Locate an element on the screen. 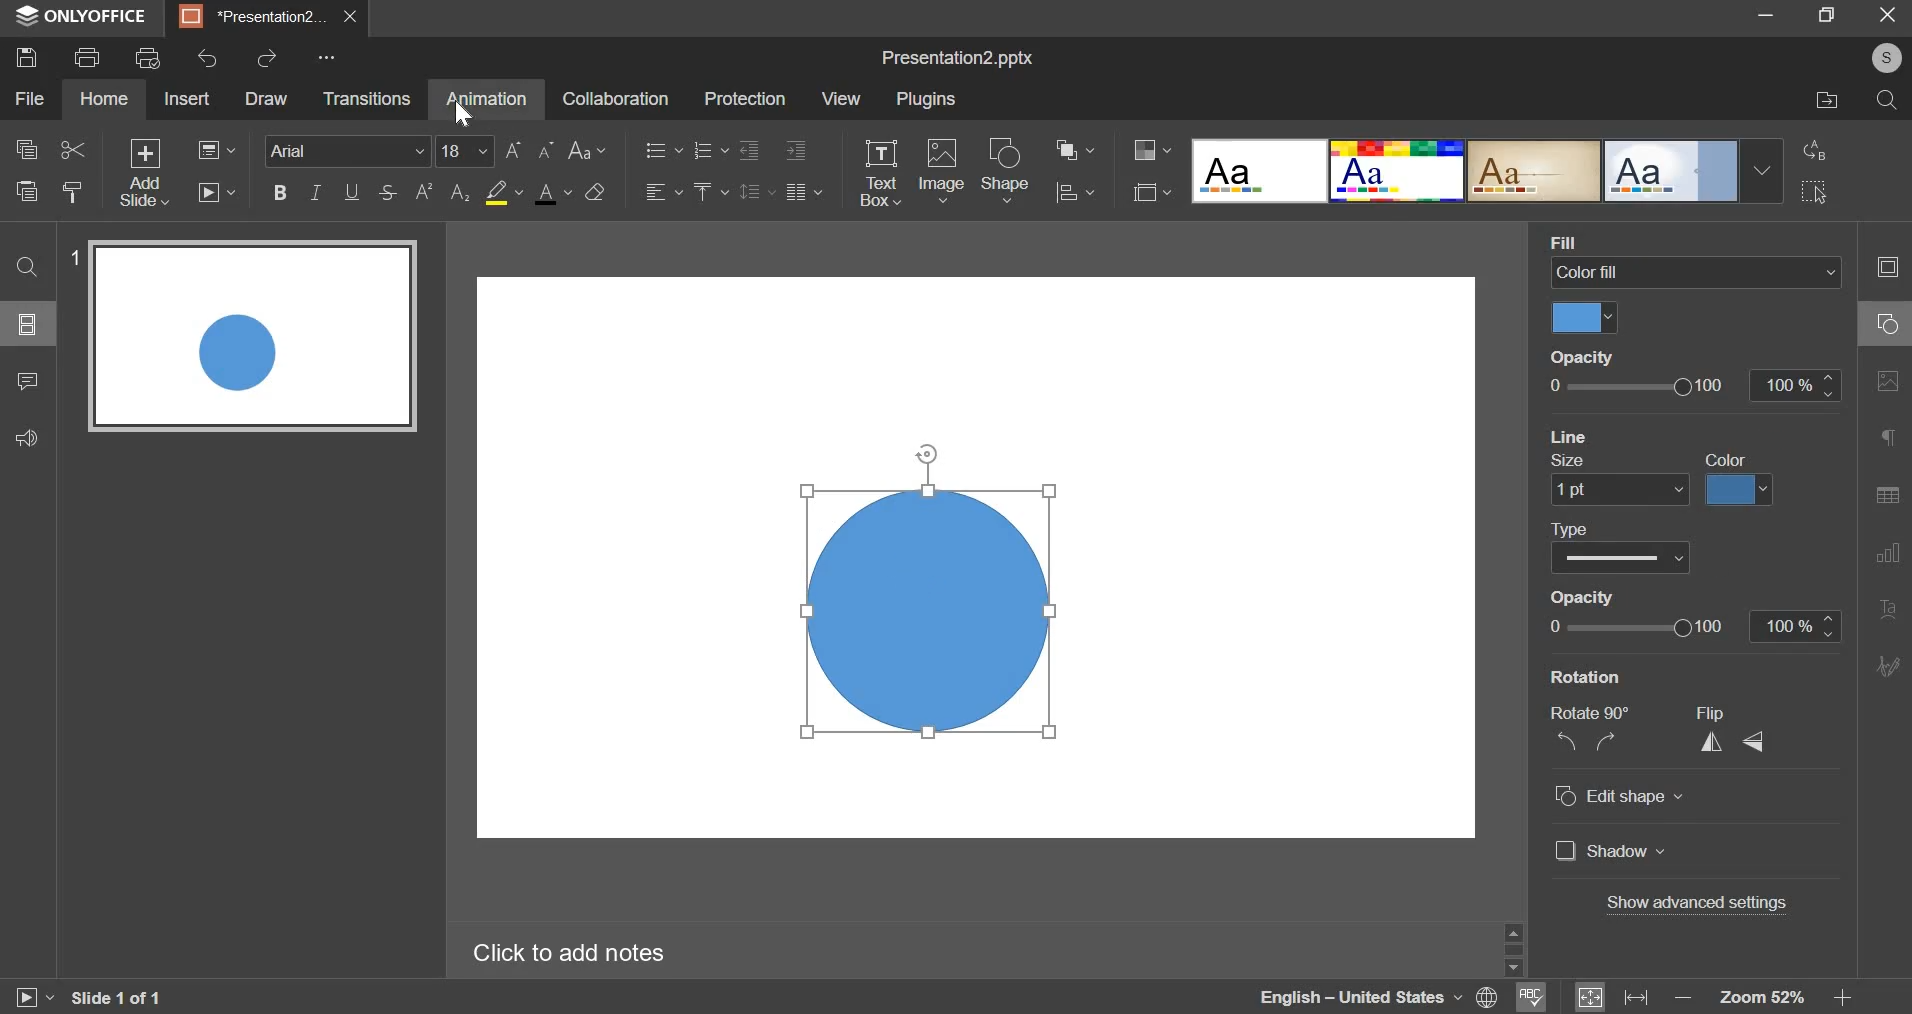 The image size is (1912, 1014). shape is located at coordinates (1006, 171).